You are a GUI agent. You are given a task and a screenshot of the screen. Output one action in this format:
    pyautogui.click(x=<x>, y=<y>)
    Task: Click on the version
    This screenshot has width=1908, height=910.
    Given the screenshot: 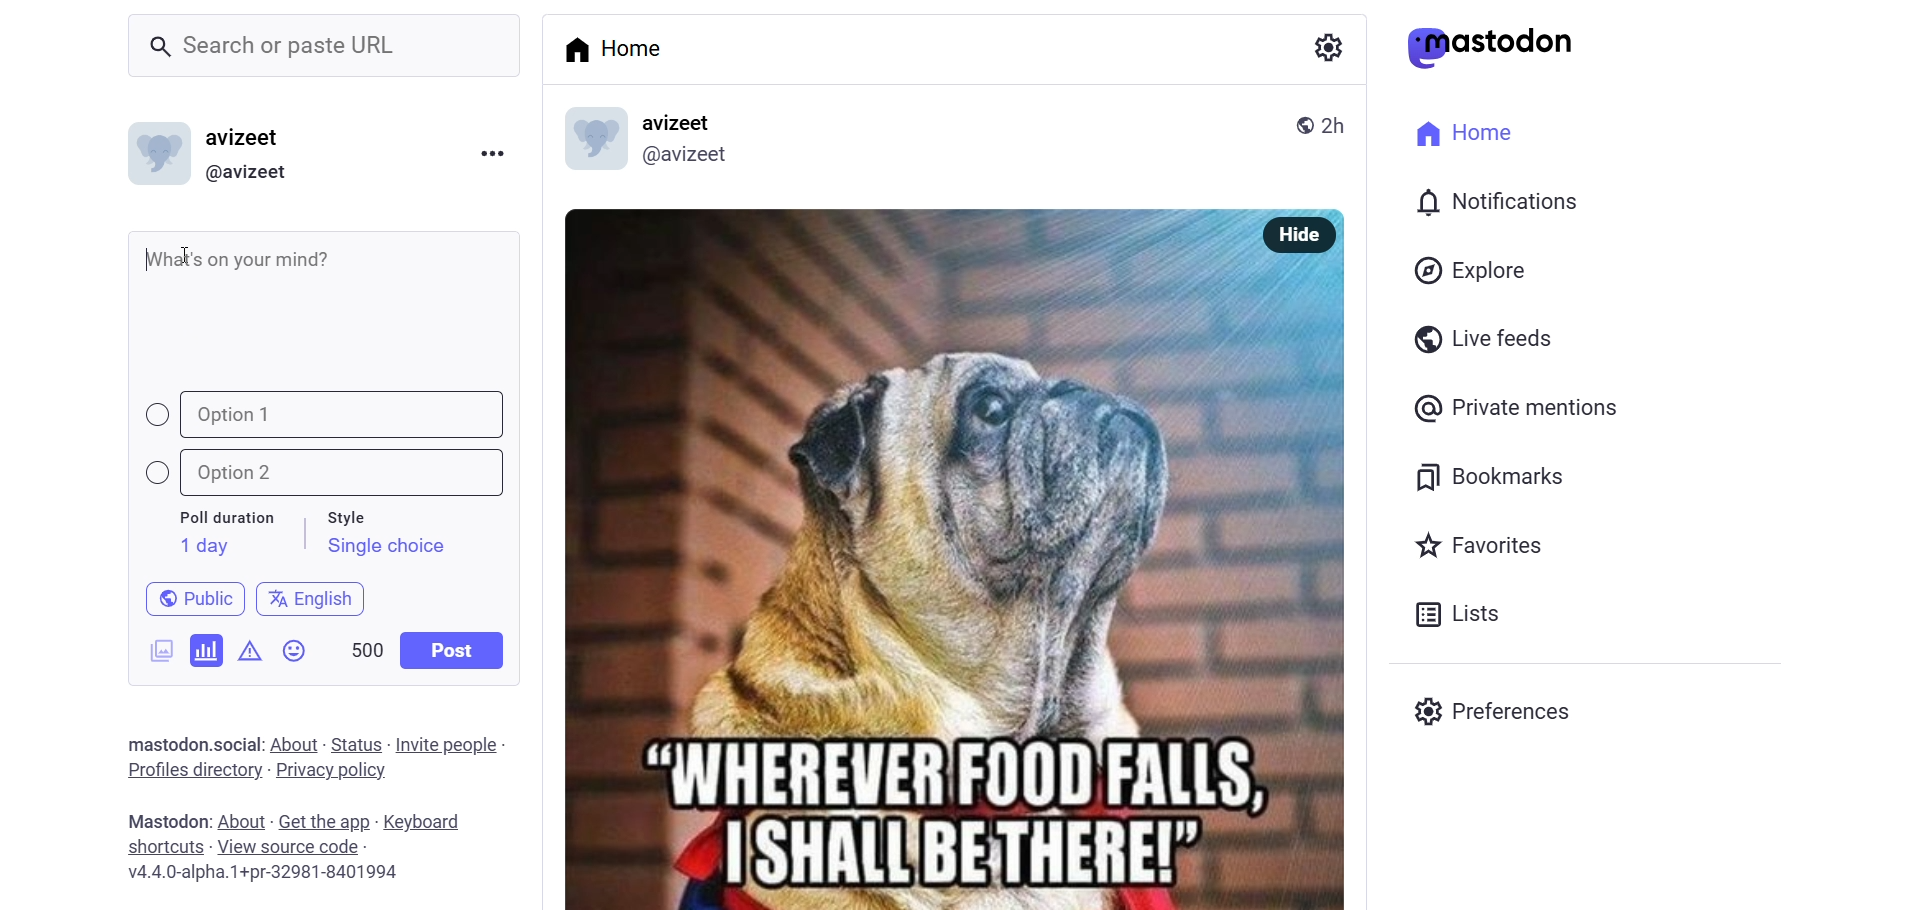 What is the action you would take?
    pyautogui.click(x=265, y=875)
    